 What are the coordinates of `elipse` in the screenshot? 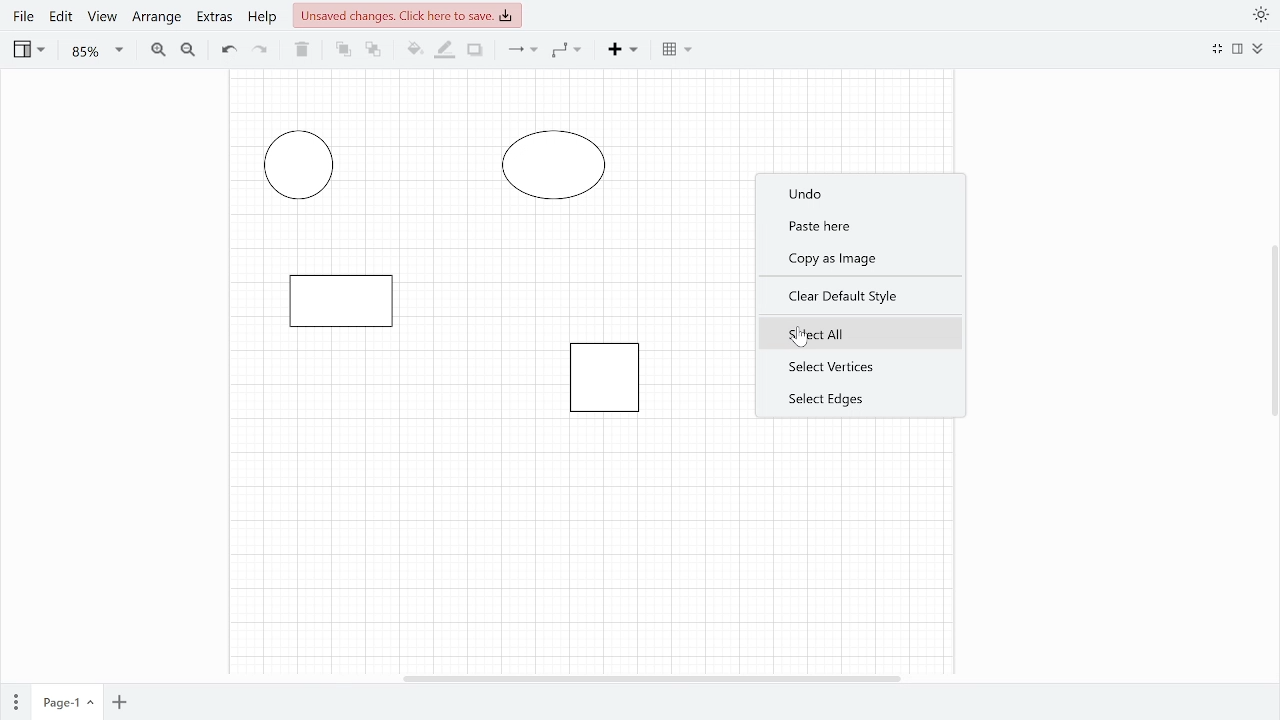 It's located at (300, 166).